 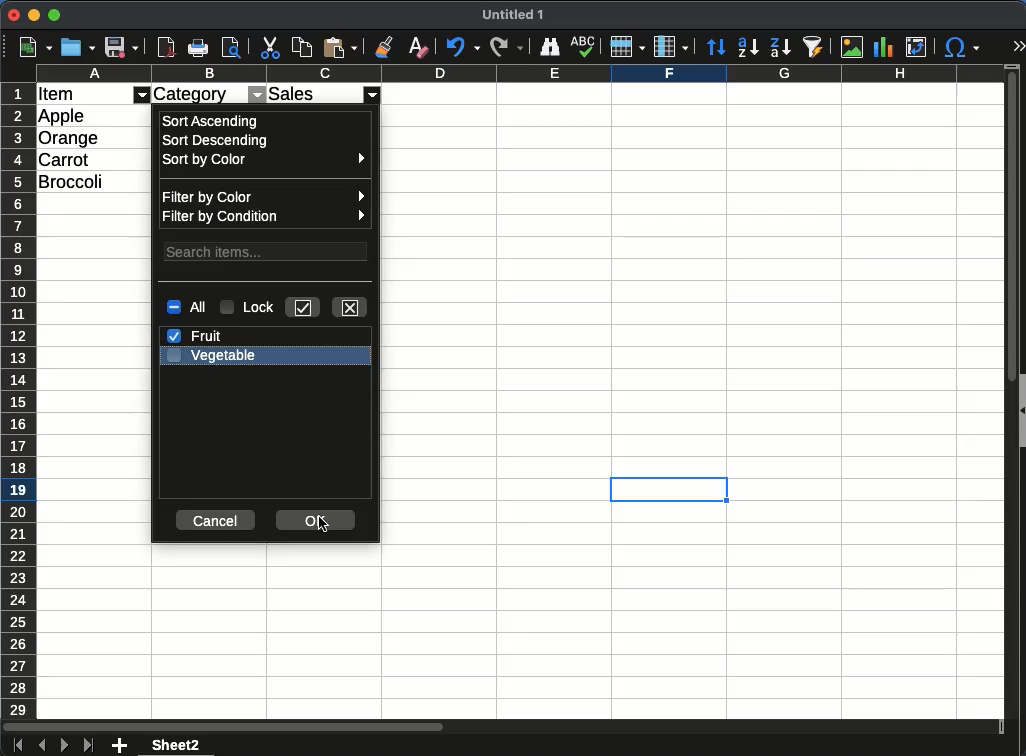 What do you see at coordinates (197, 47) in the screenshot?
I see `print` at bounding box center [197, 47].